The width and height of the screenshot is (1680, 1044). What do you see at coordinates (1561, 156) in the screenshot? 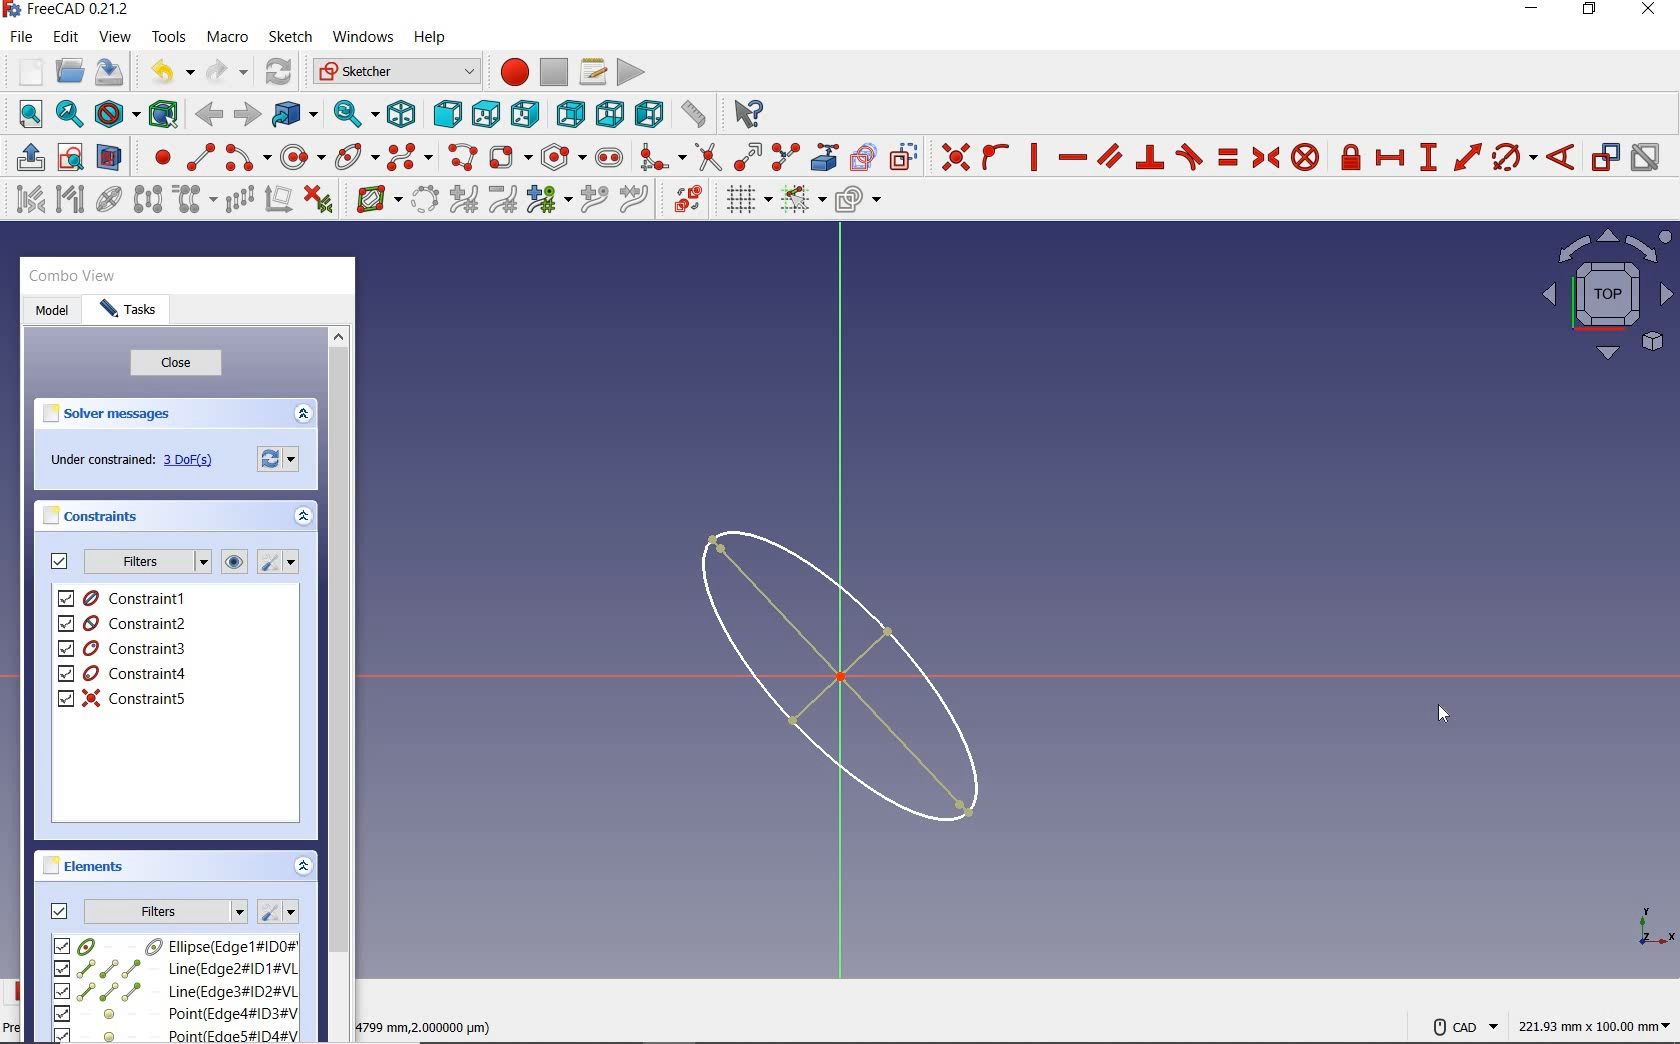
I see `constrain angle` at bounding box center [1561, 156].